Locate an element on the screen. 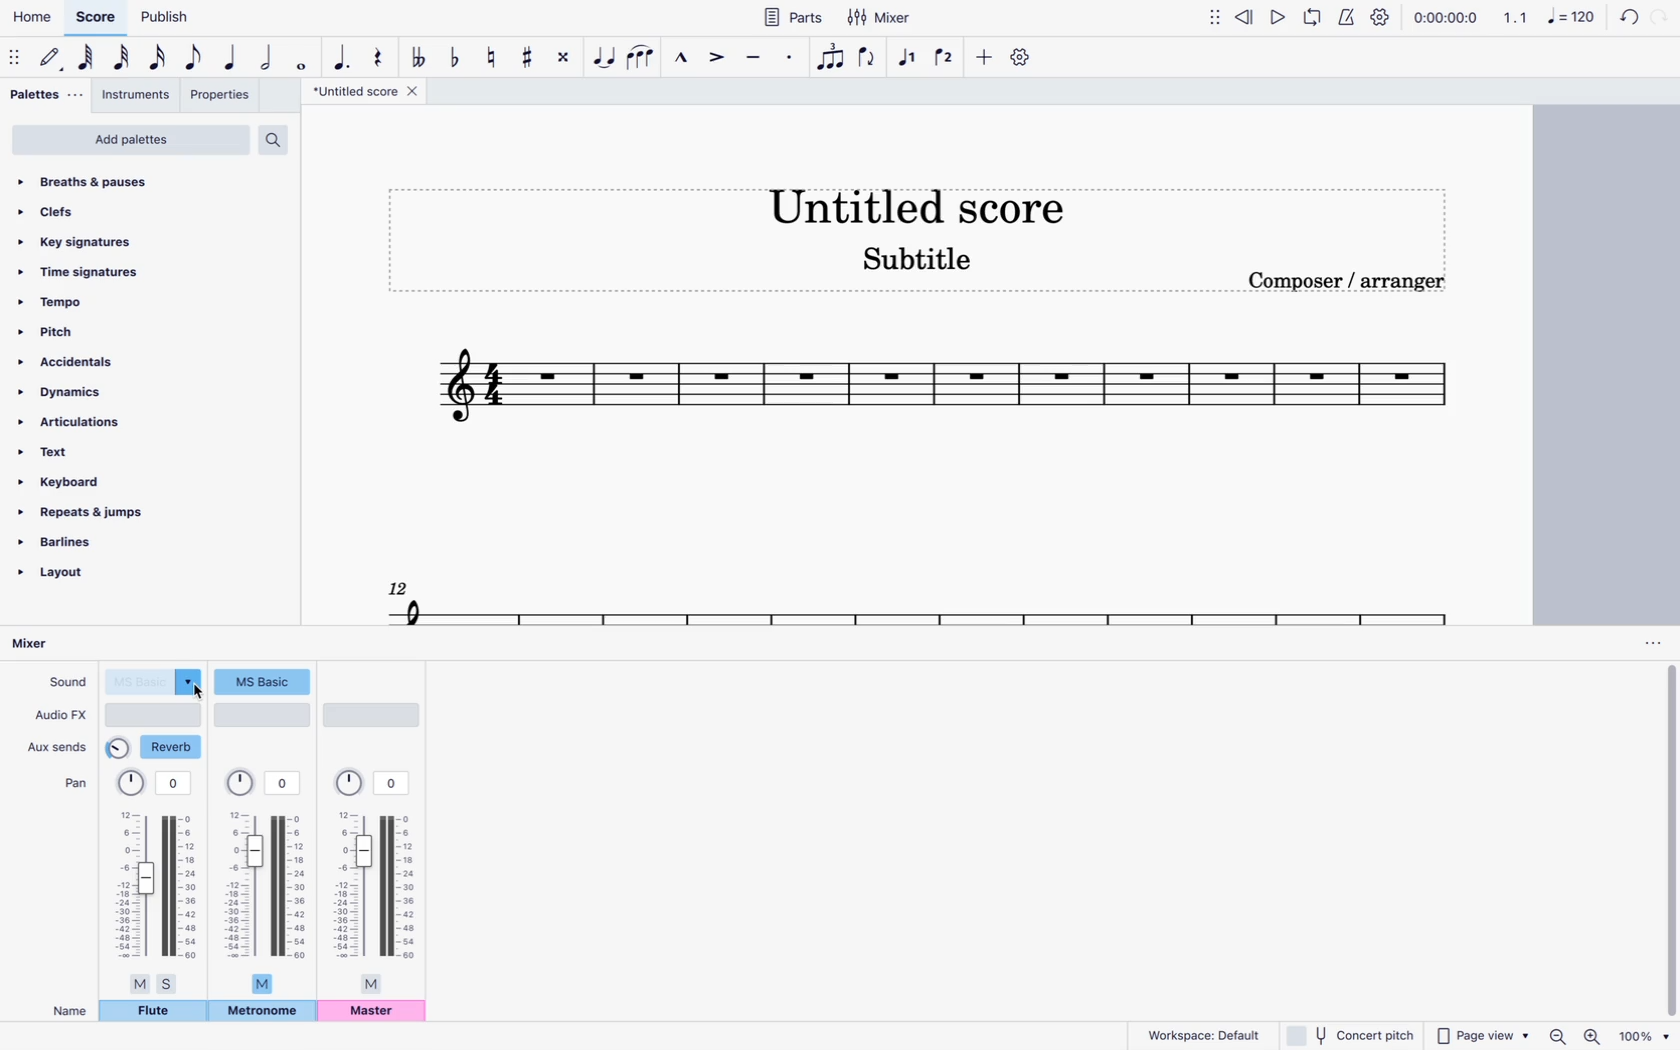 This screenshot has height=1050, width=1680. text is located at coordinates (74, 454).